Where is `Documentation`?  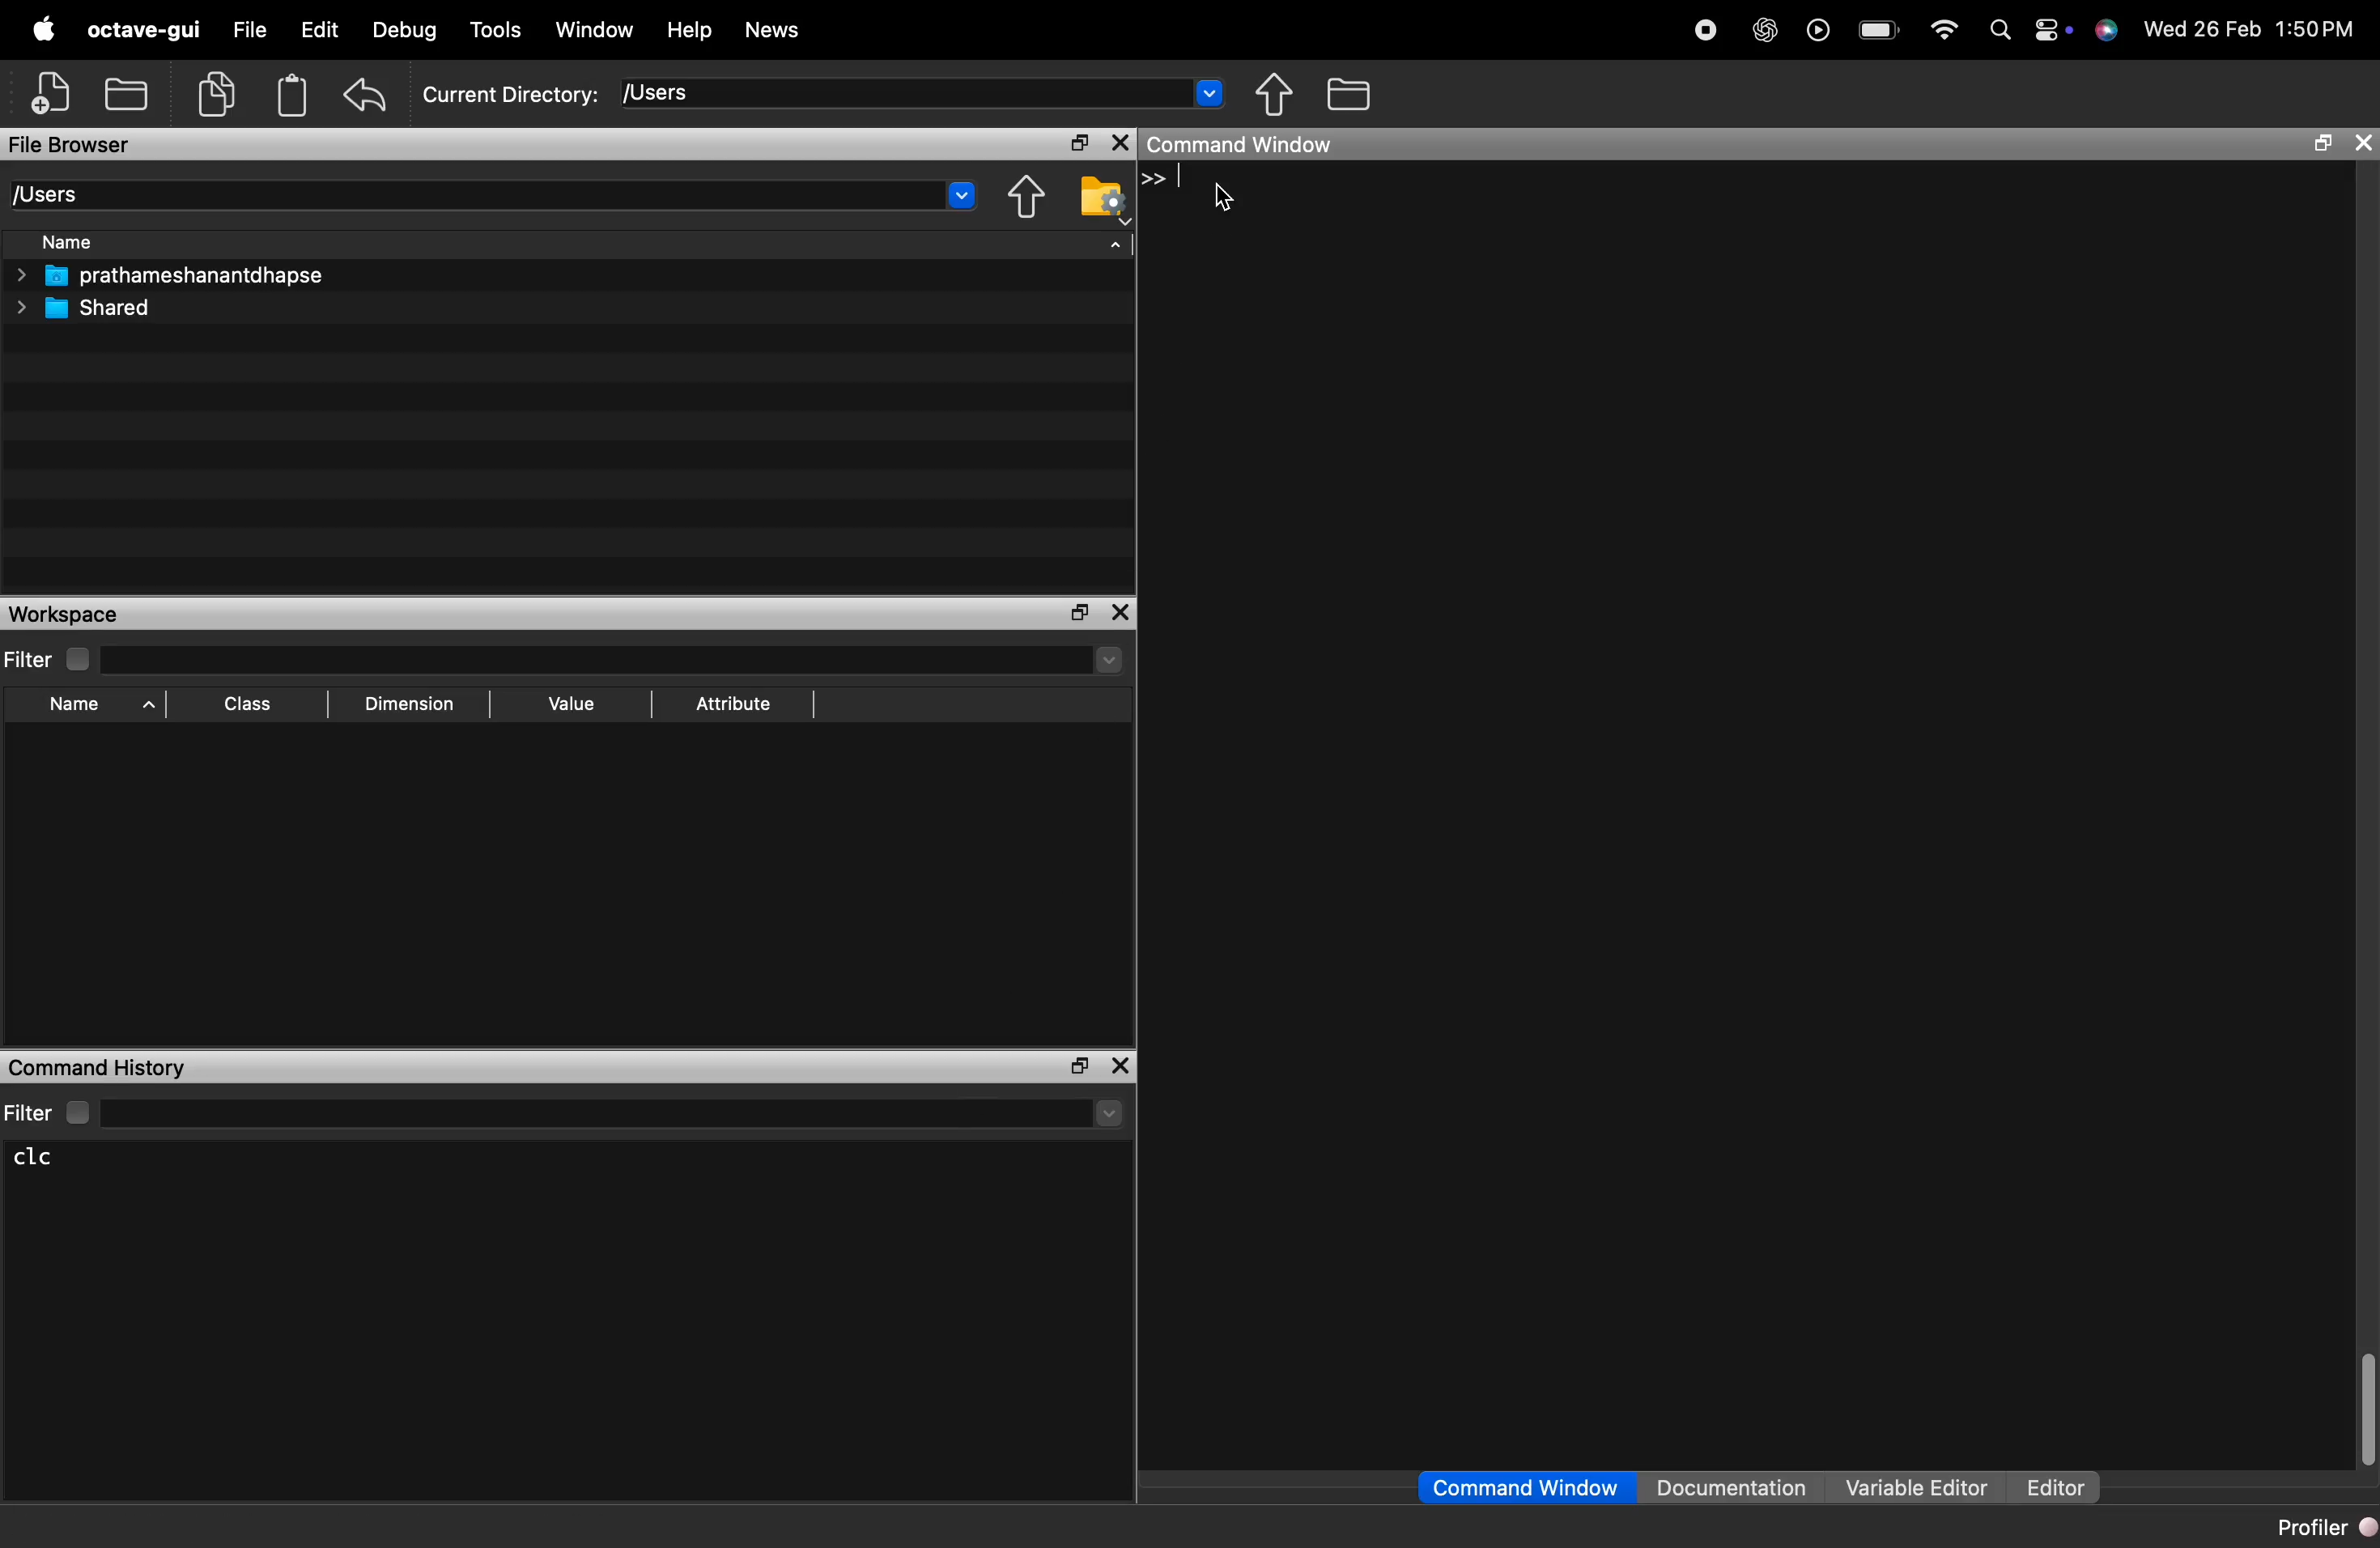 Documentation is located at coordinates (1738, 1487).